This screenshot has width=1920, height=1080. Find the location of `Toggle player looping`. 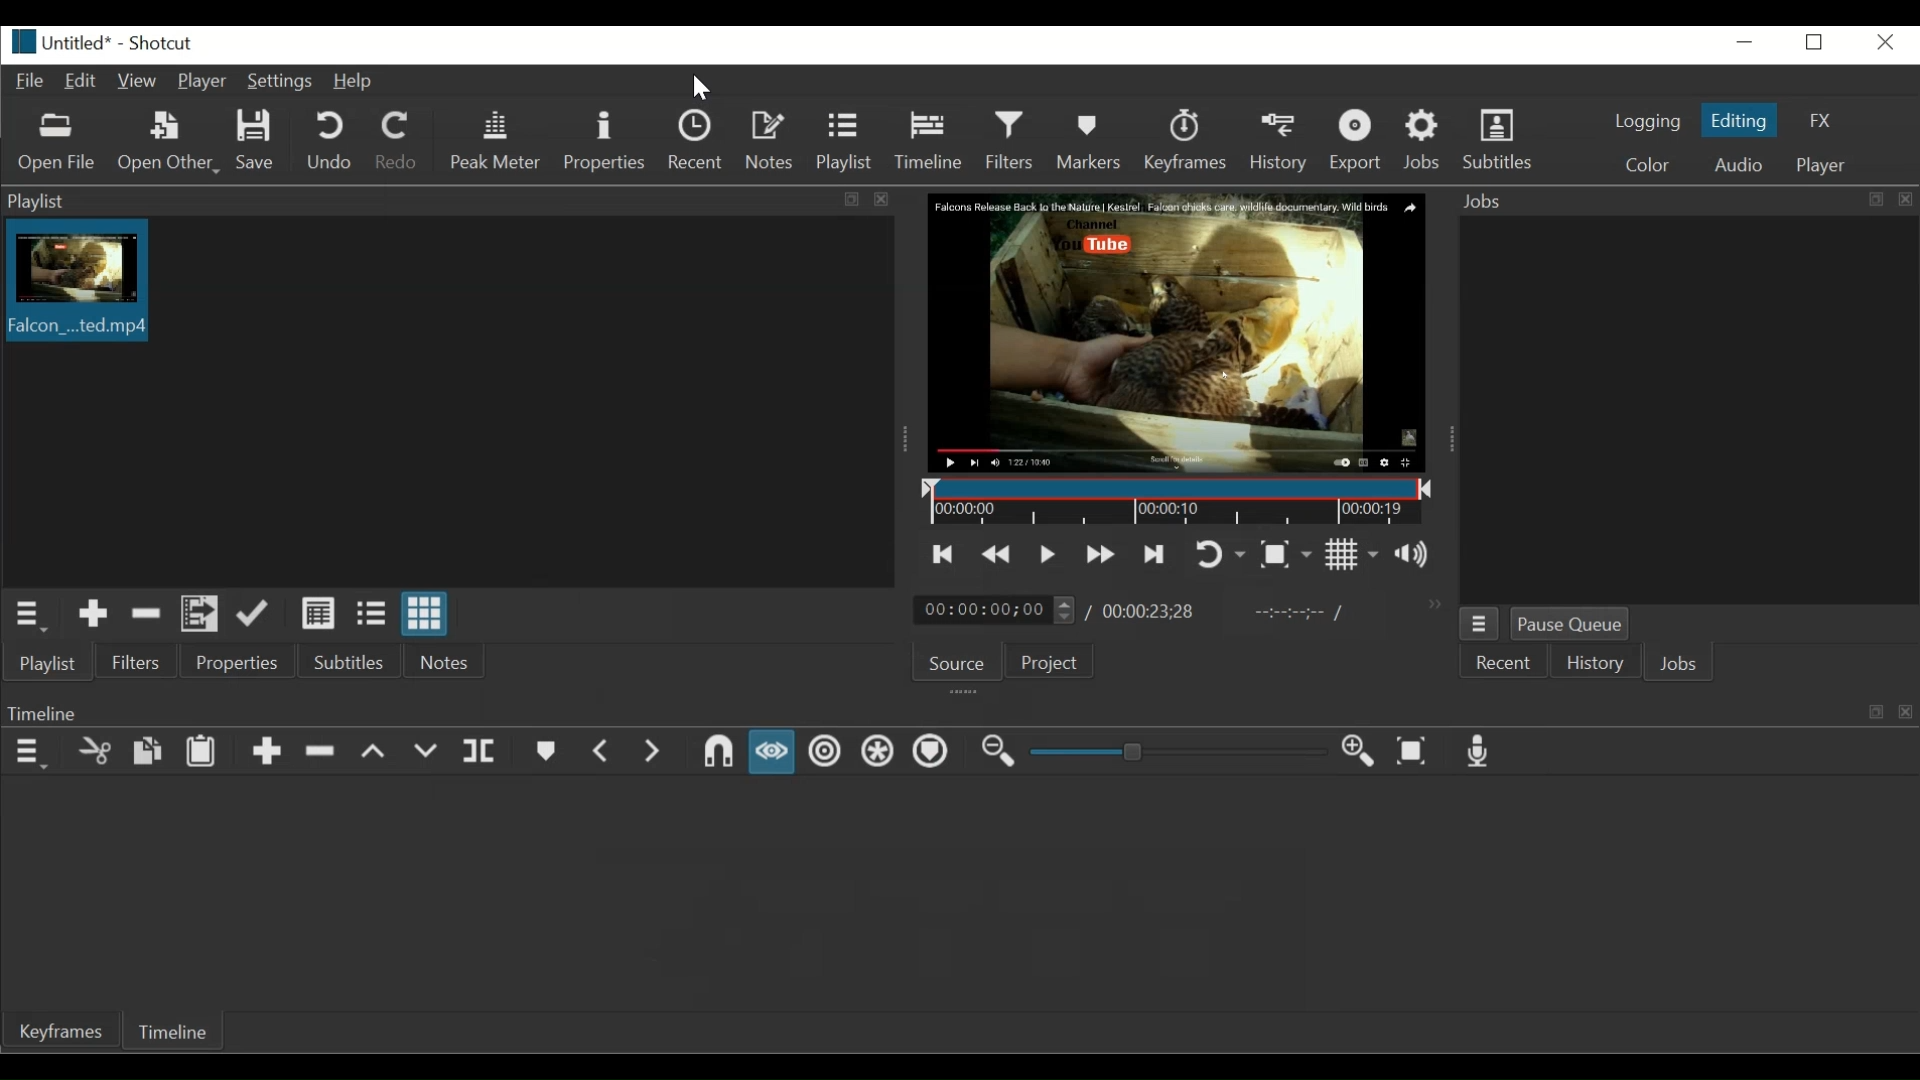

Toggle player looping is located at coordinates (1220, 553).